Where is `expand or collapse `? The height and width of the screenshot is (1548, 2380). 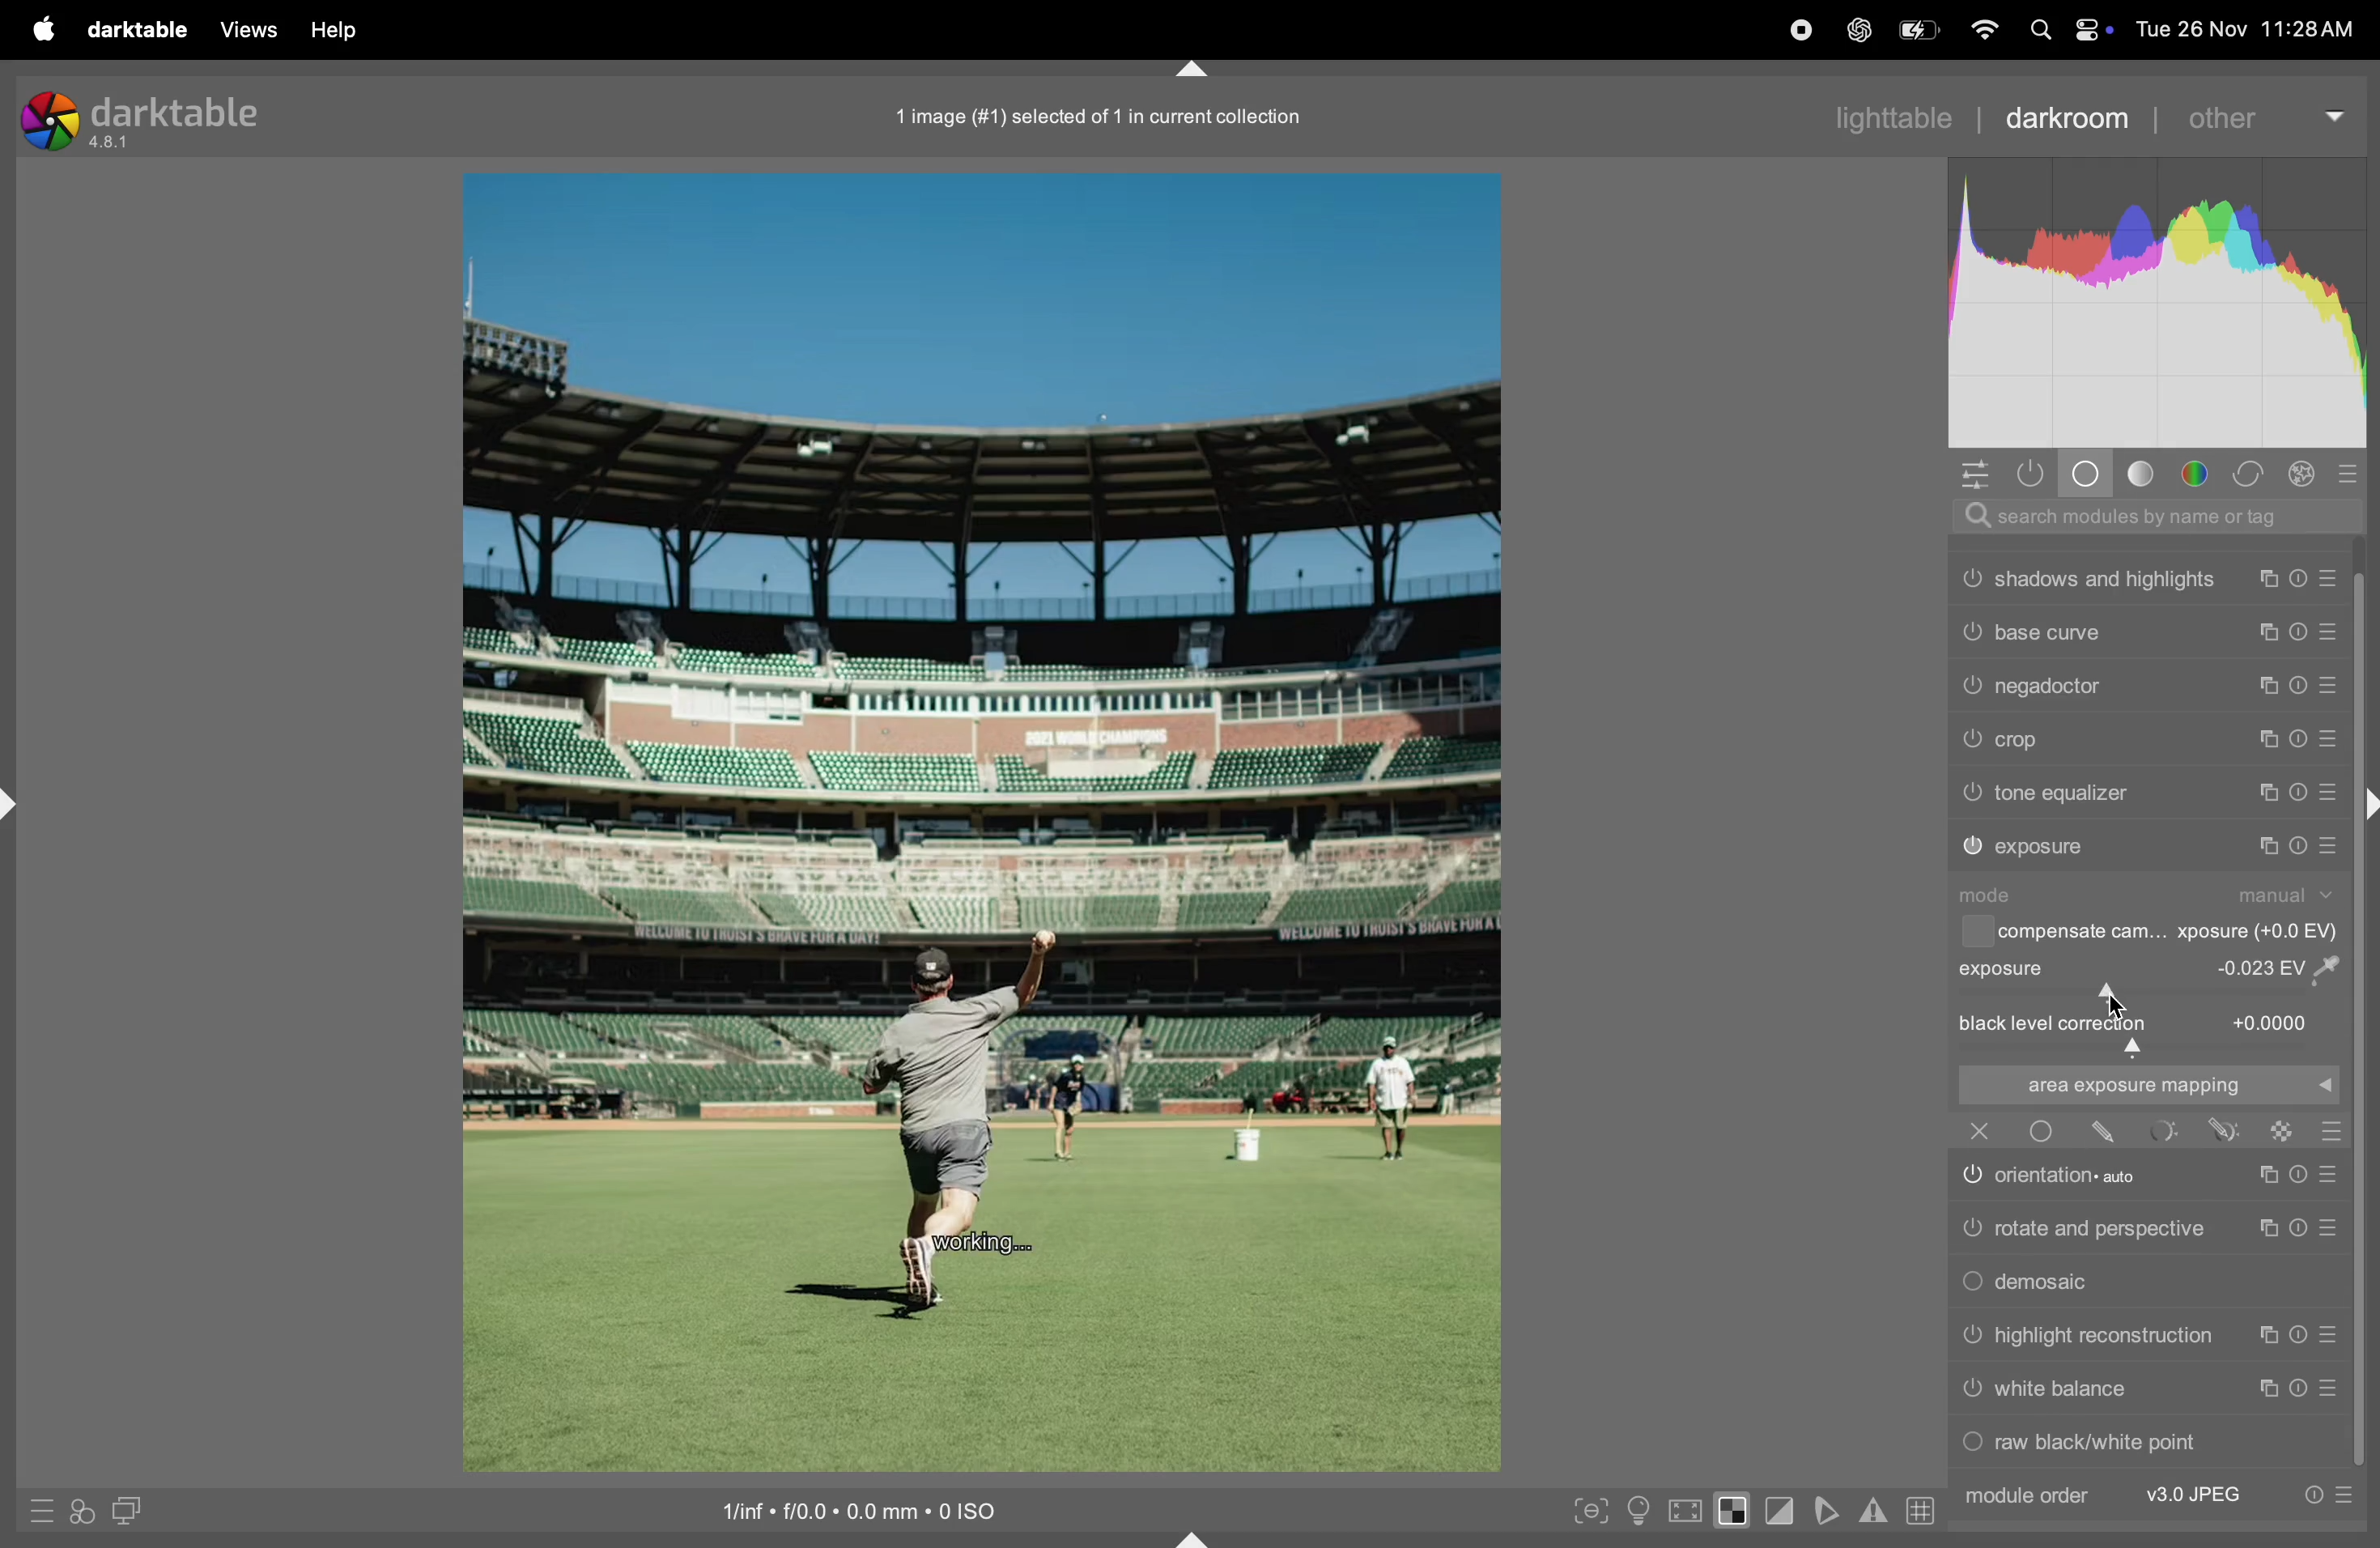
expand or collapse  is located at coordinates (1191, 66).